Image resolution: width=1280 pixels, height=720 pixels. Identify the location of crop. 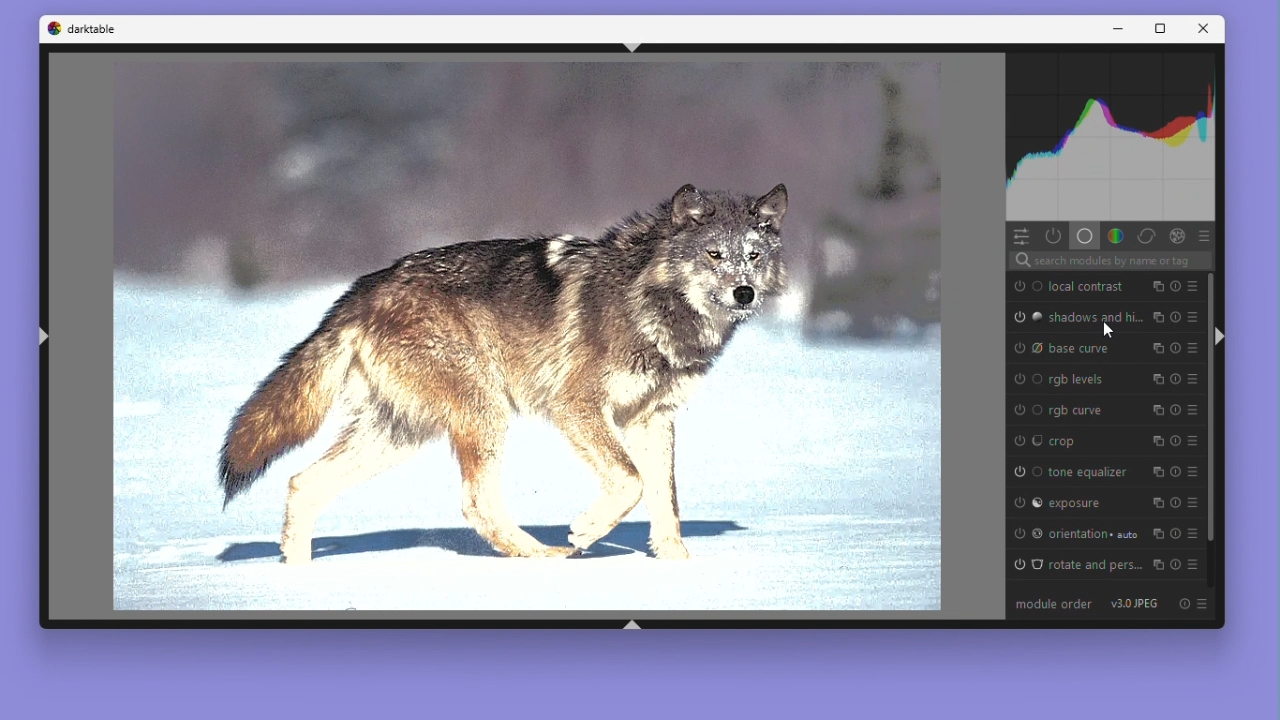
(1063, 442).